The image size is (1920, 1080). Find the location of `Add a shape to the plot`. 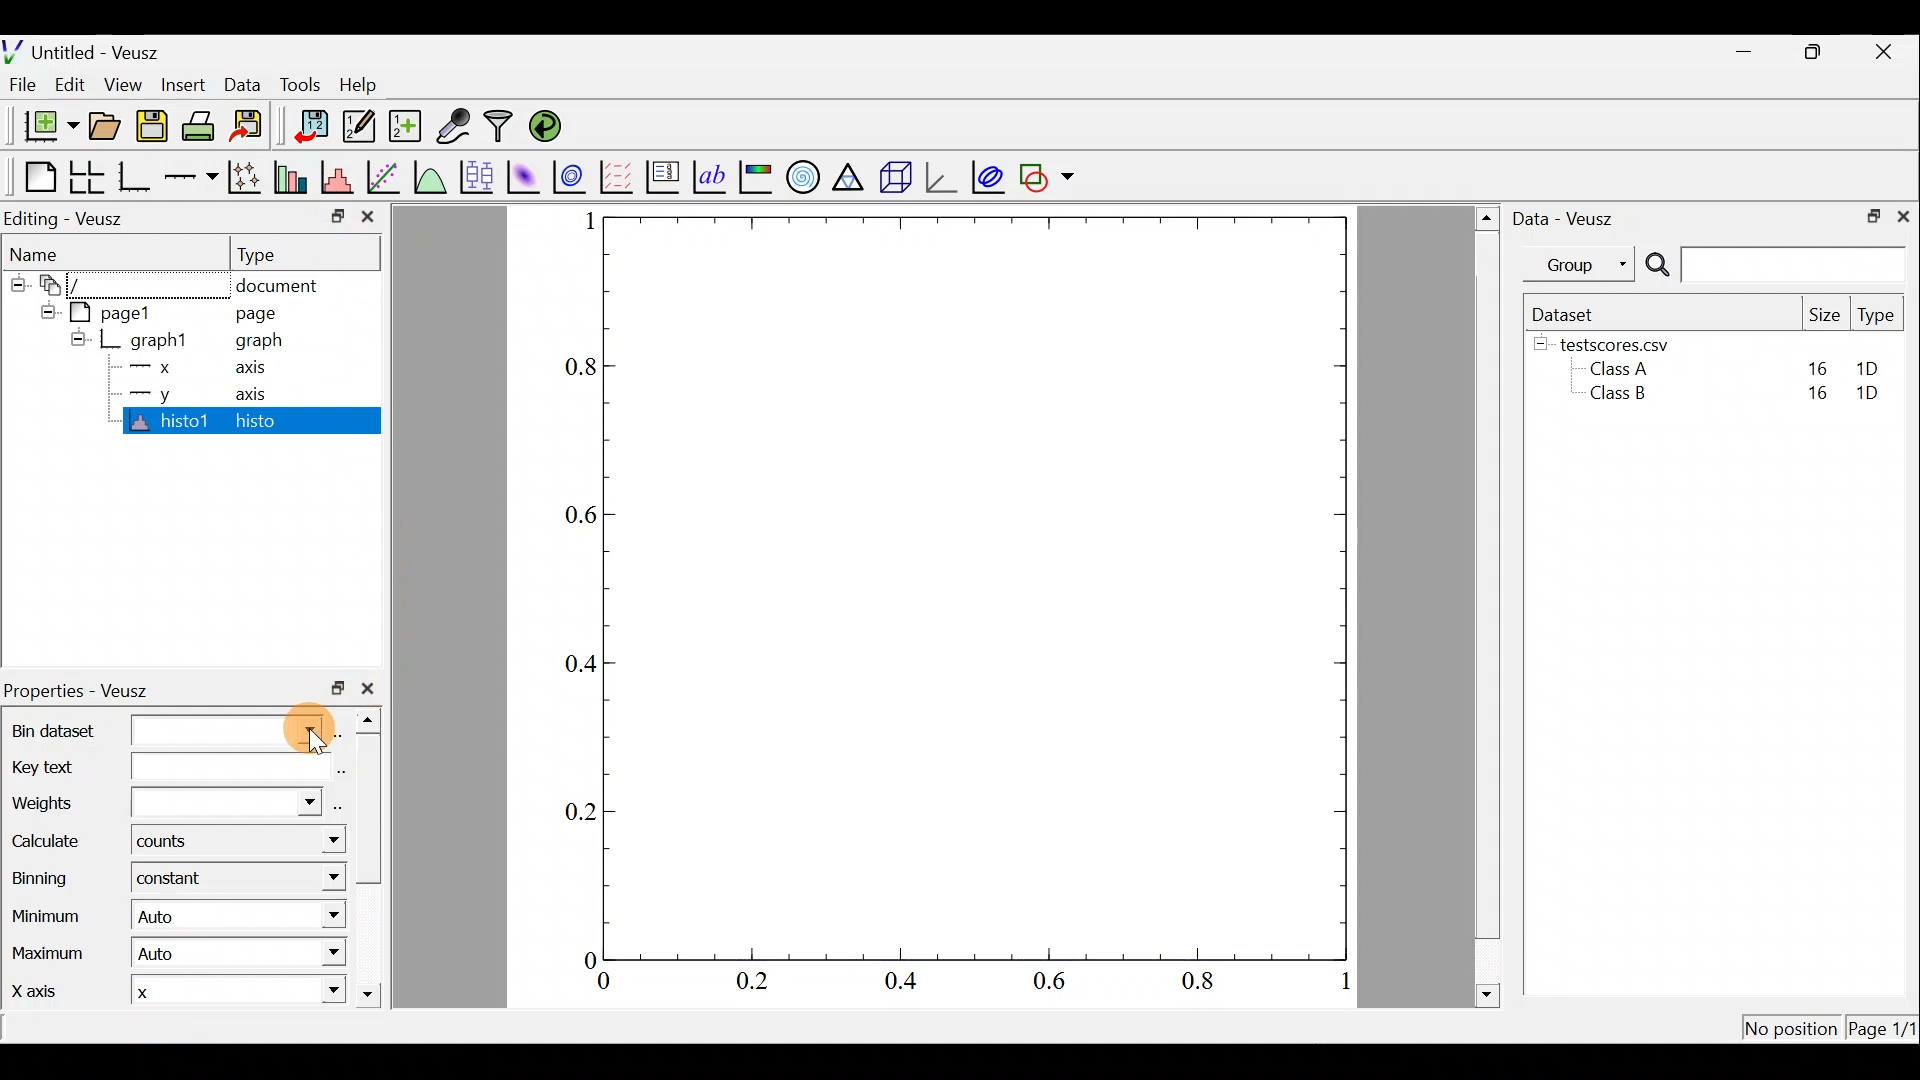

Add a shape to the plot is located at coordinates (1051, 177).